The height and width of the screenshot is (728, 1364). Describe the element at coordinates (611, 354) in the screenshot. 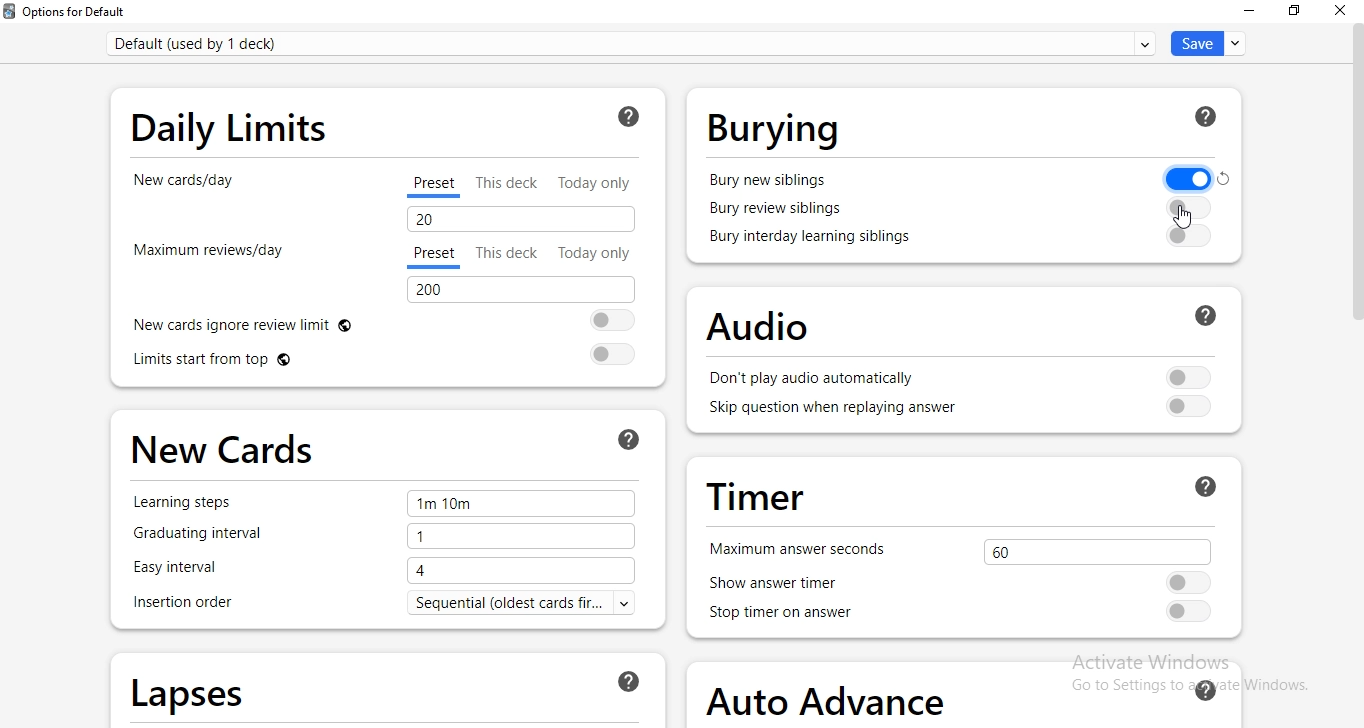

I see `toggle` at that location.